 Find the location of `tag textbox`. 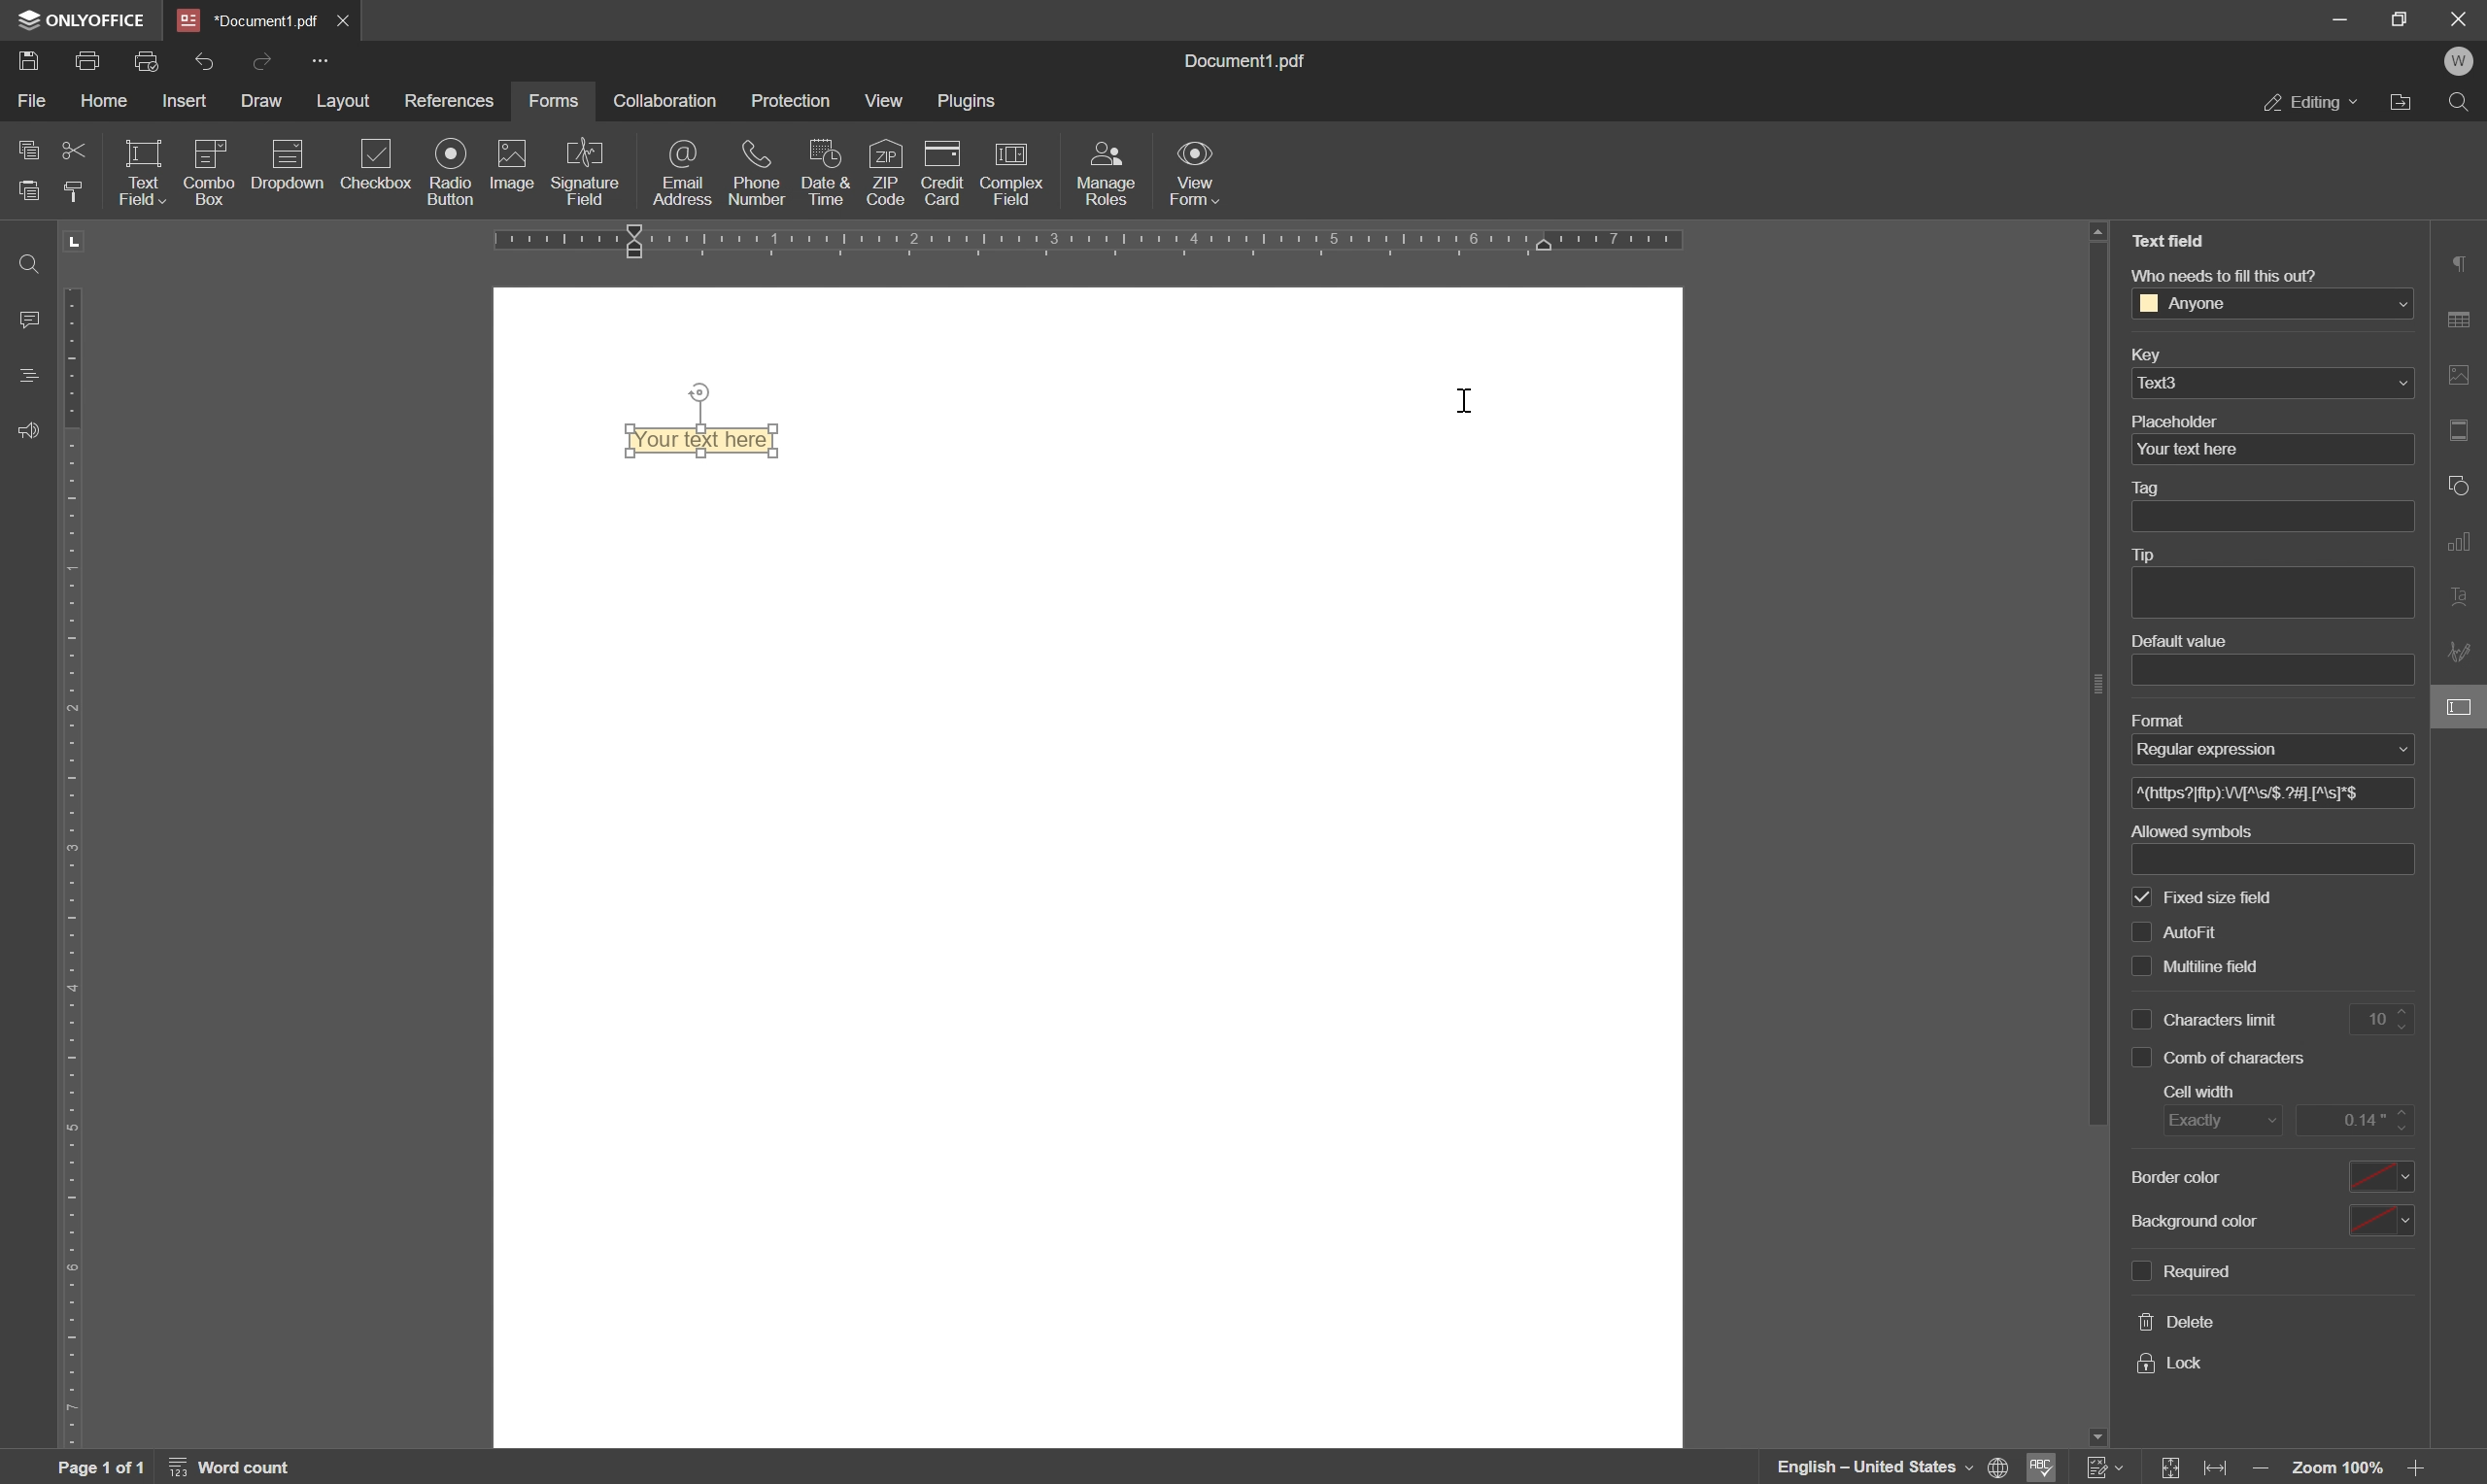

tag textbox is located at coordinates (2281, 516).